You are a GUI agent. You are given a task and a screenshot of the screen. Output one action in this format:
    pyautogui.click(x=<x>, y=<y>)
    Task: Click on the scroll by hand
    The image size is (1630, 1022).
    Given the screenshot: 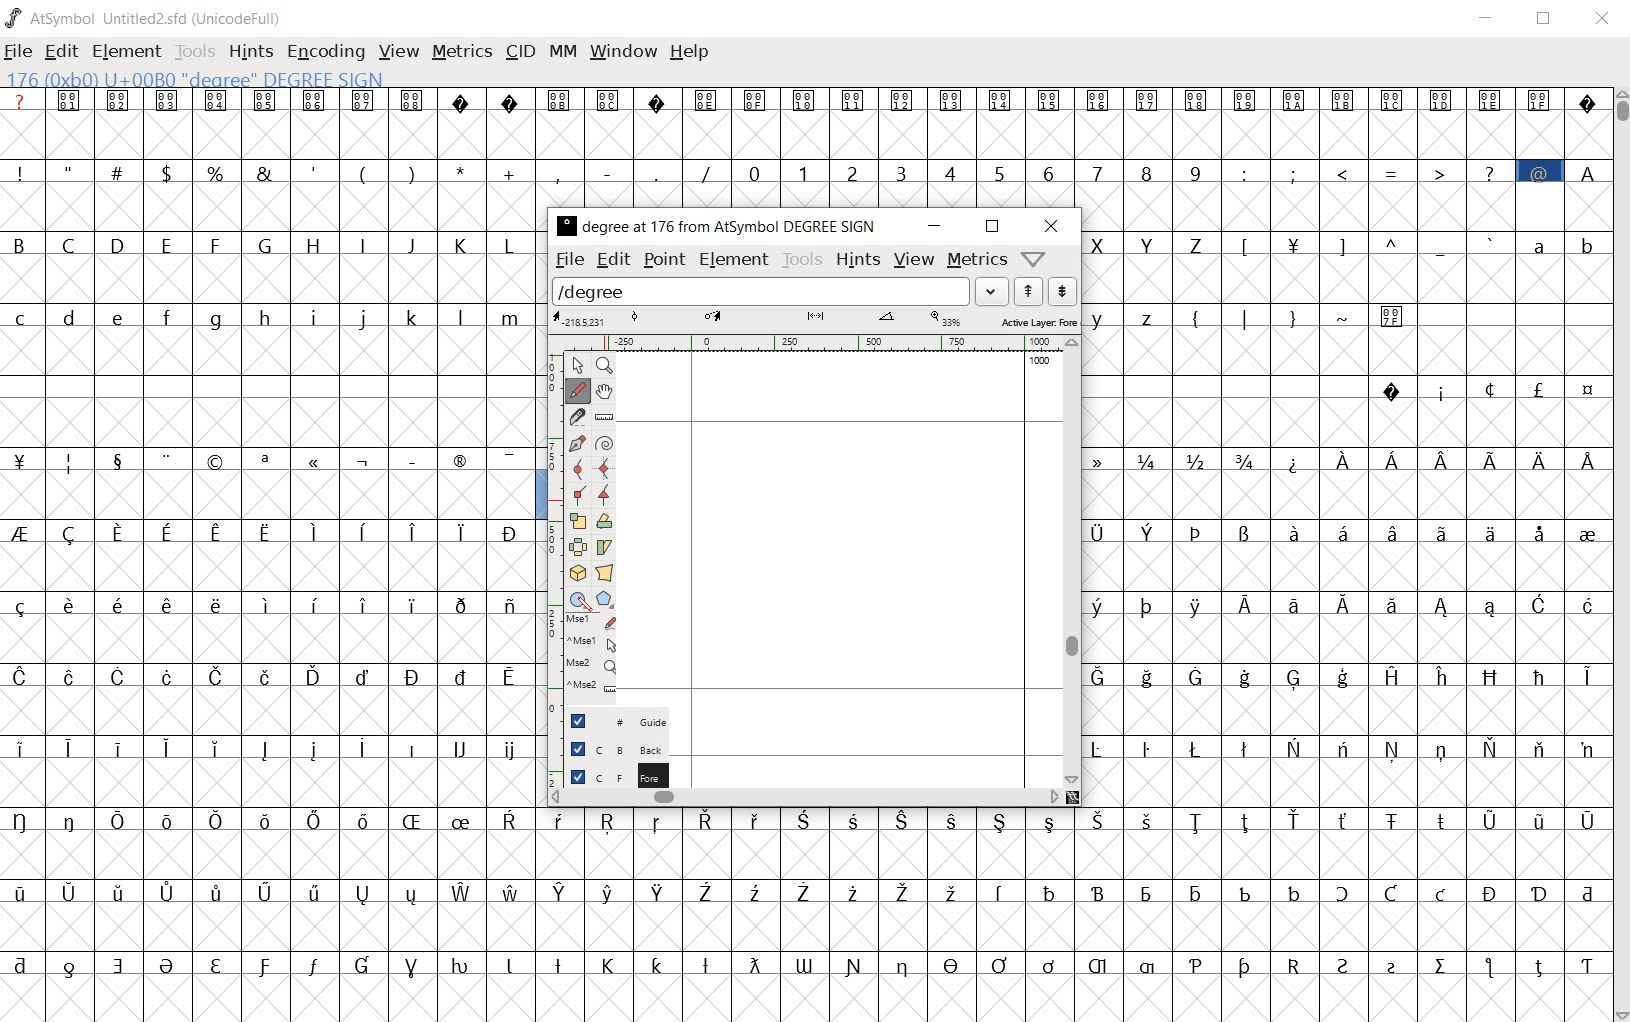 What is the action you would take?
    pyautogui.click(x=603, y=394)
    